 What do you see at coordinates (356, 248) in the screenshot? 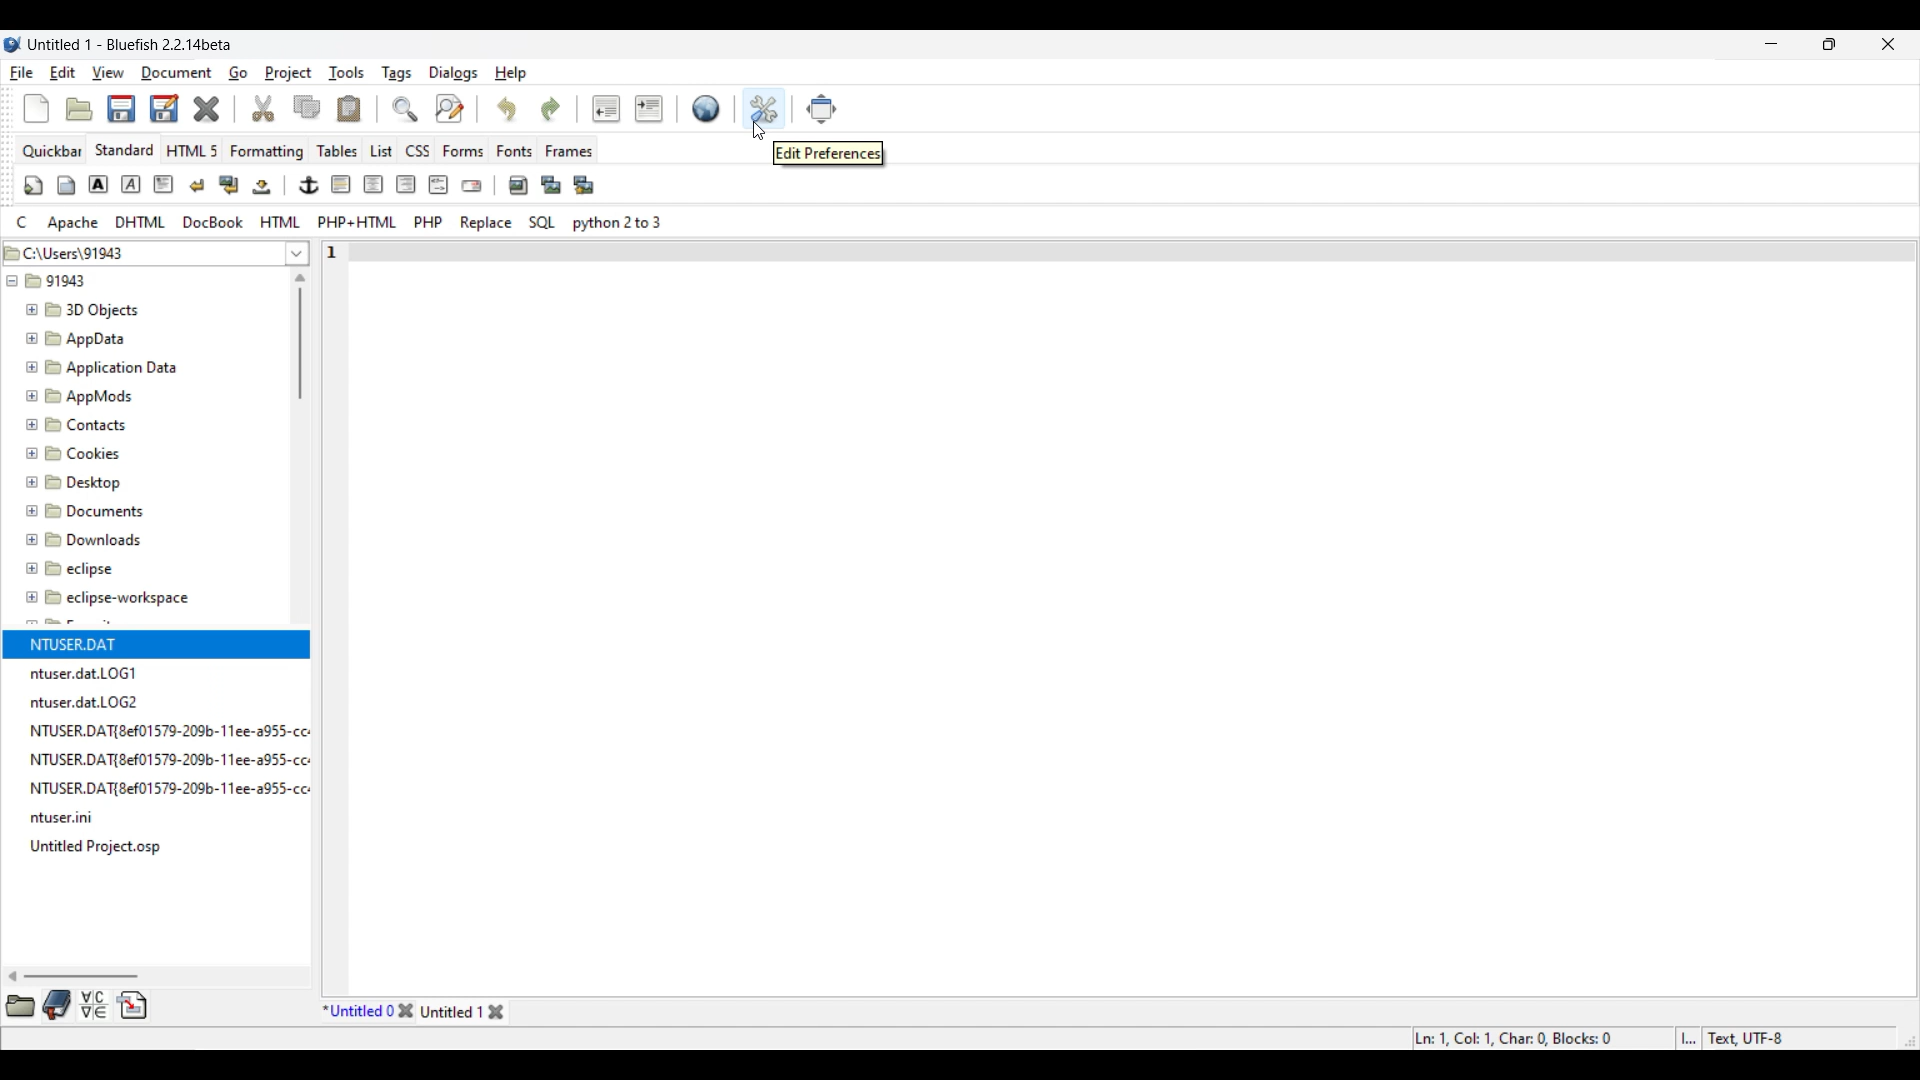
I see `1` at bounding box center [356, 248].